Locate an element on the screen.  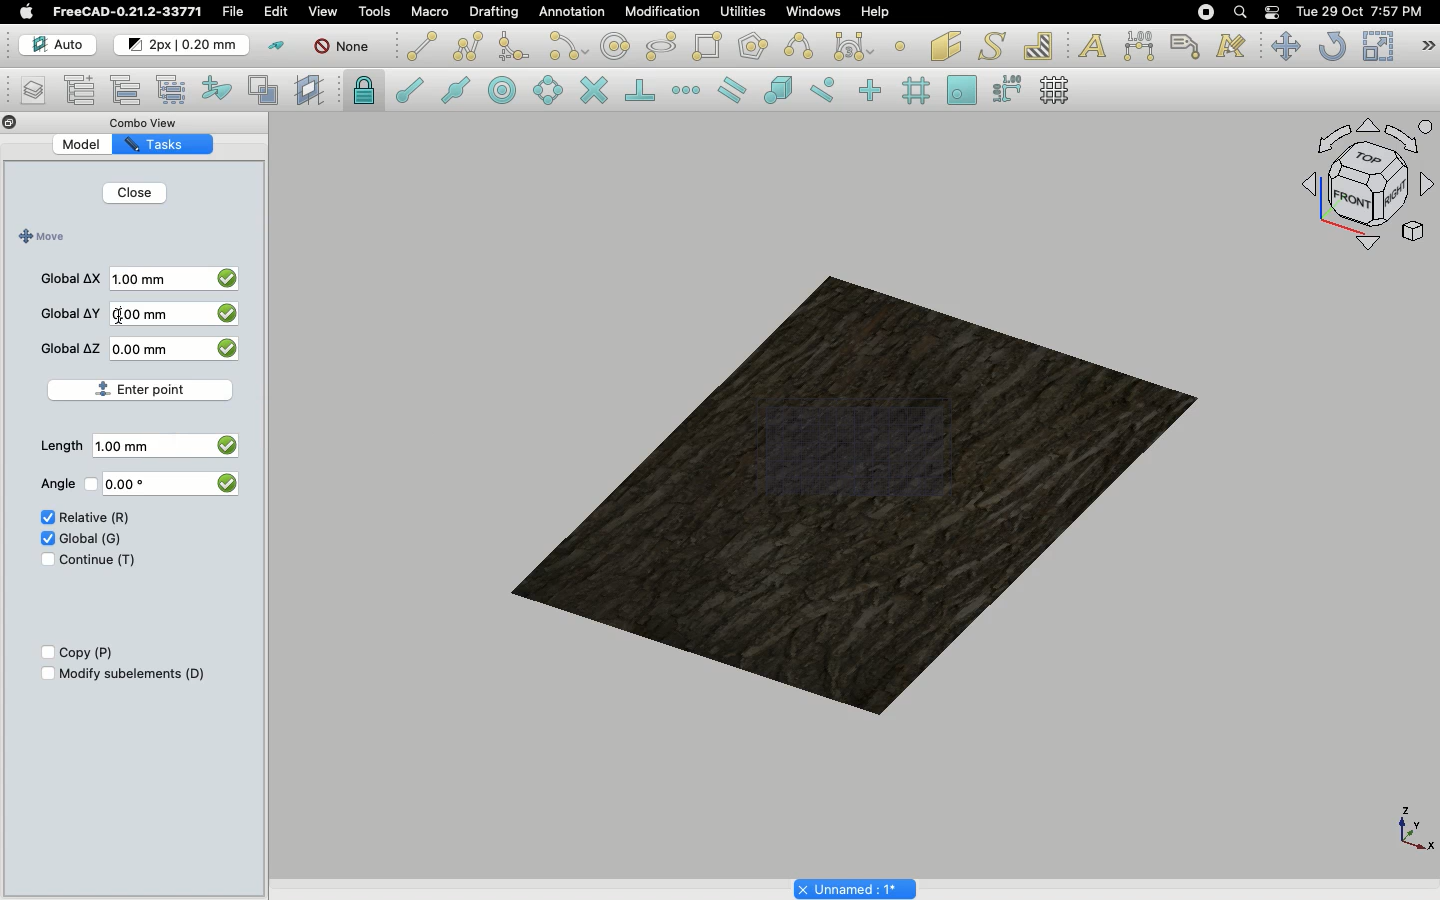
Check is located at coordinates (41, 562).